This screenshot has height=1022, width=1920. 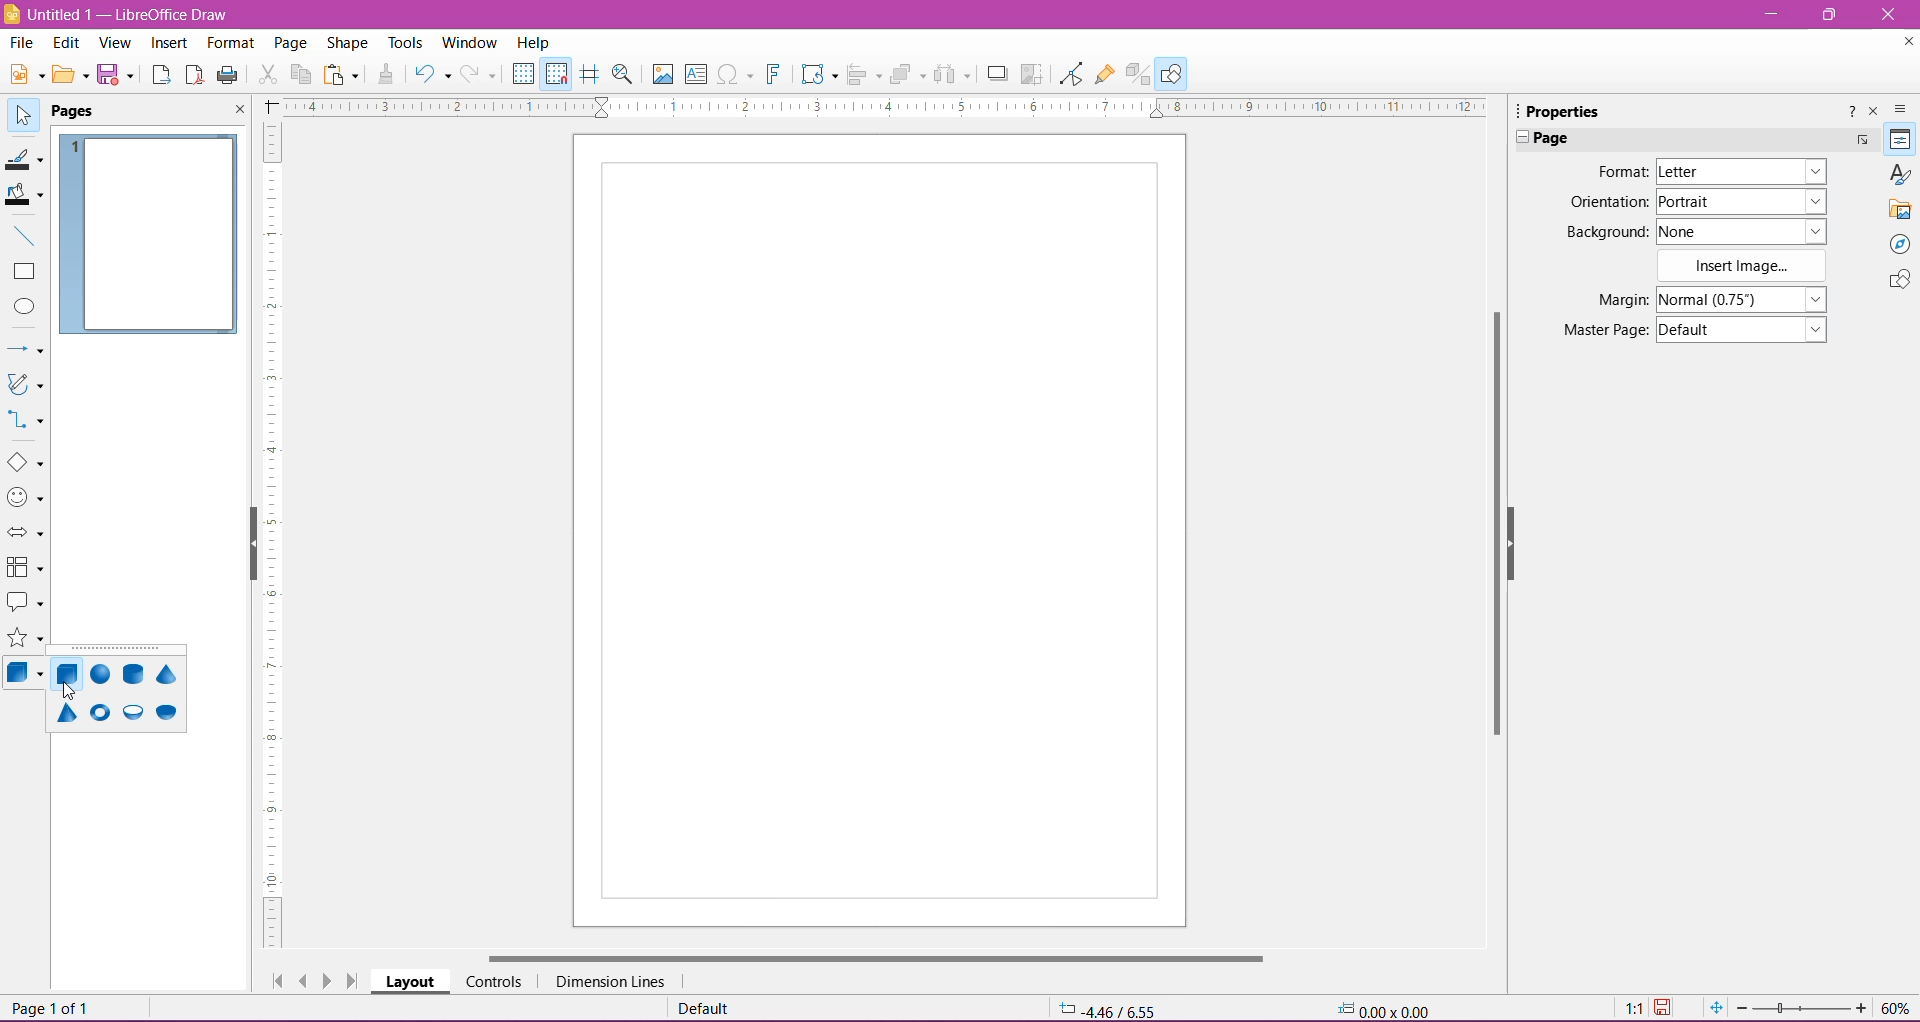 I want to click on Scroll to first page, so click(x=273, y=976).